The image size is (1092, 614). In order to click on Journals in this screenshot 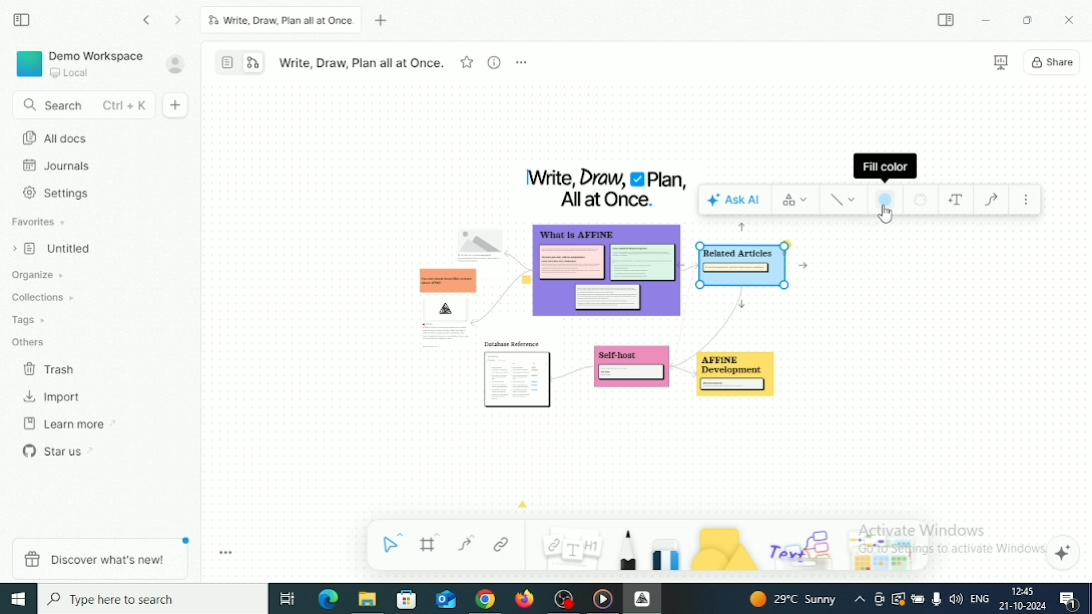, I will do `click(58, 166)`.